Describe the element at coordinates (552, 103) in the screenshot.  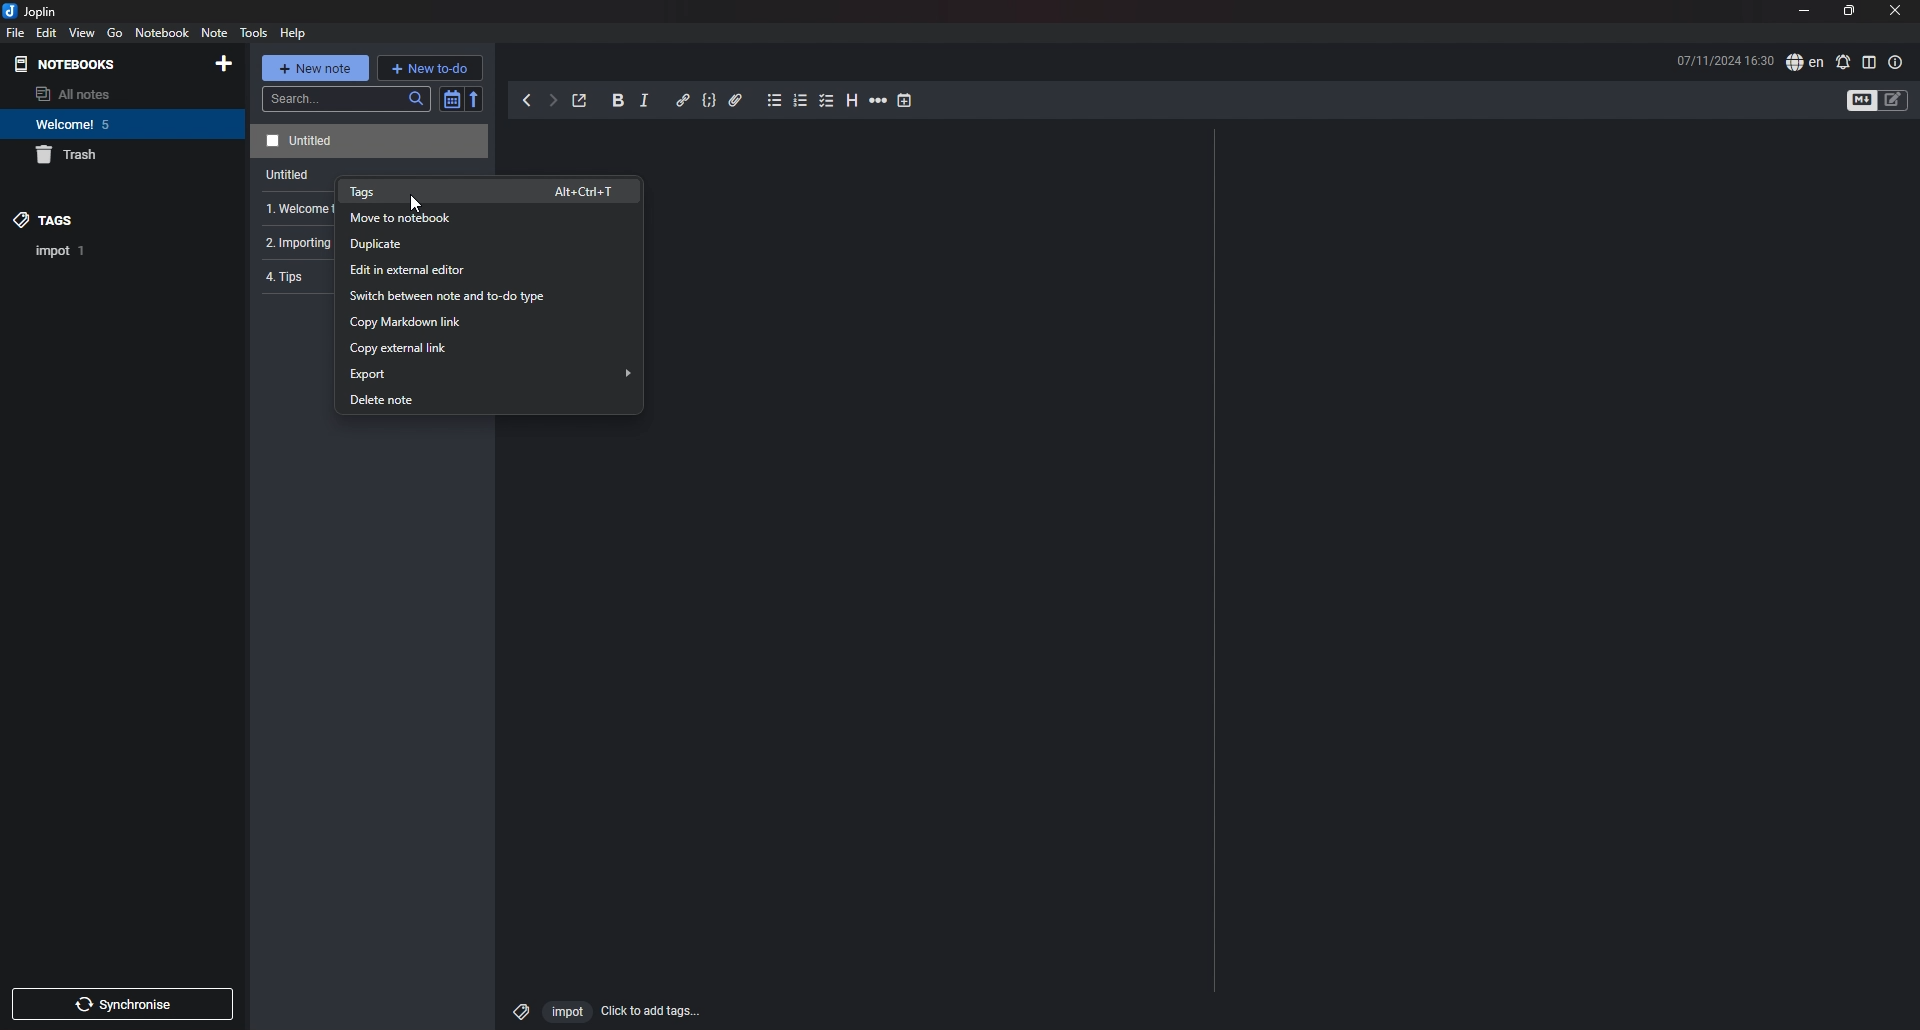
I see `forward` at that location.